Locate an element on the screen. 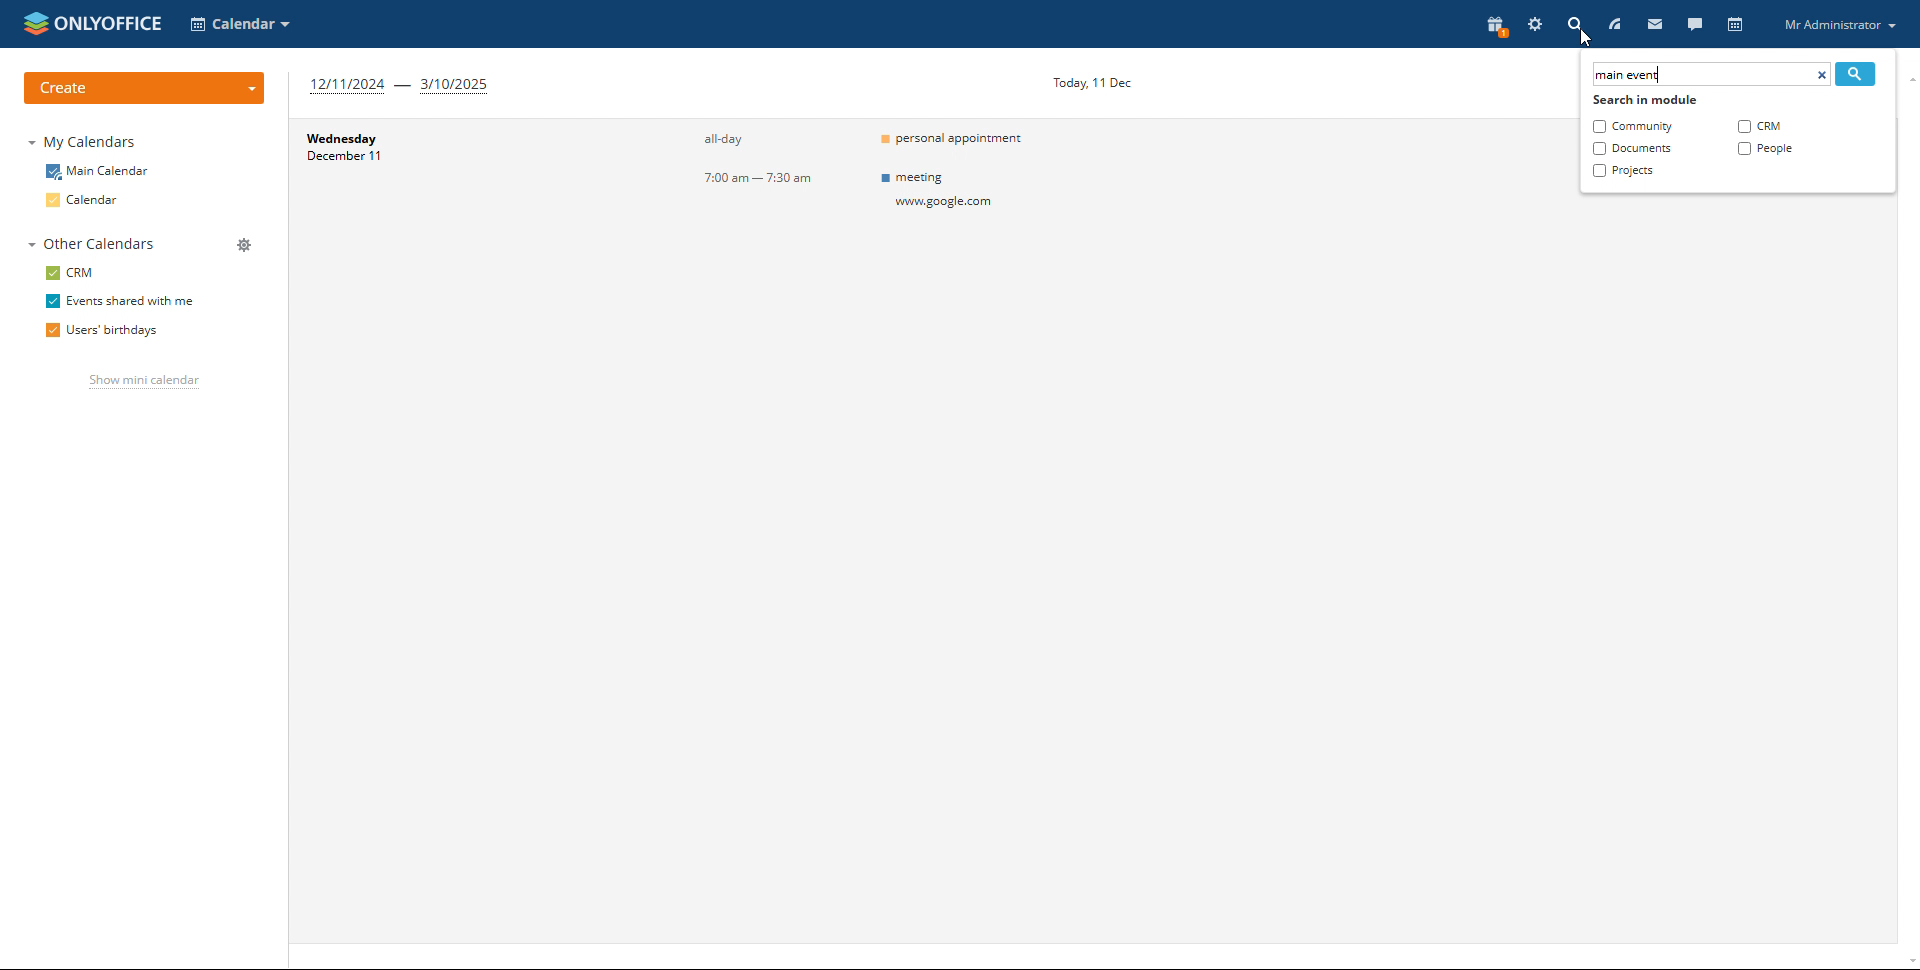 This screenshot has height=970, width=1920. other calendars is located at coordinates (94, 242).